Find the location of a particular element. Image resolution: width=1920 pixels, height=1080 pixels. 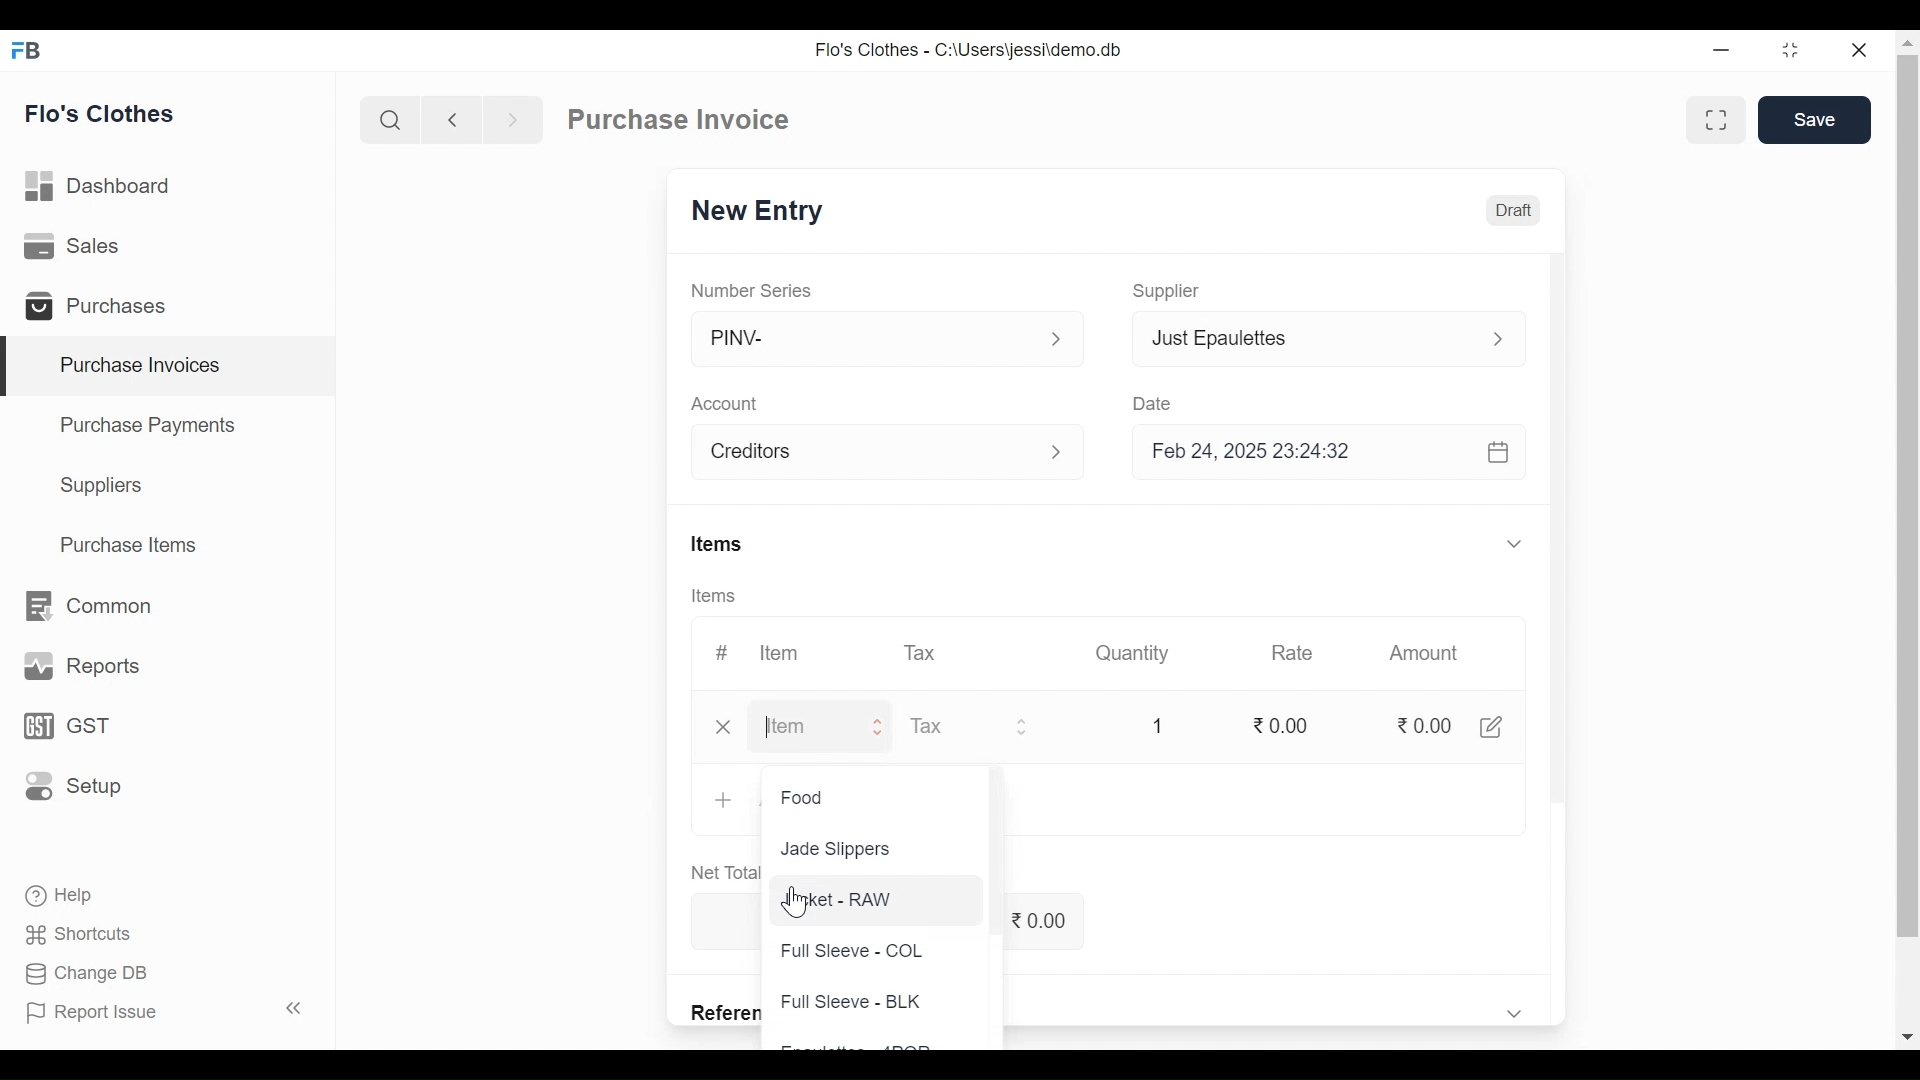

Feb 24, 2025 23:24:32 is located at coordinates (1335, 454).